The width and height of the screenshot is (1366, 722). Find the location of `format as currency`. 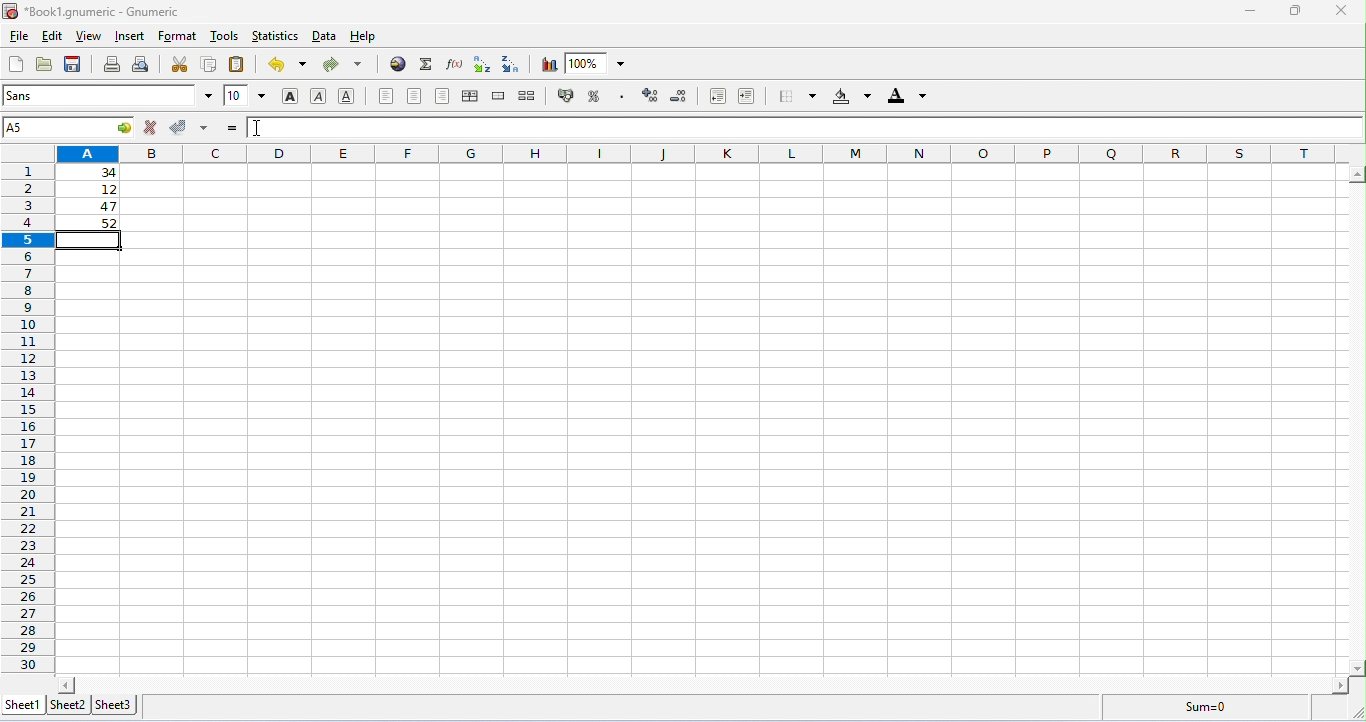

format as currency is located at coordinates (567, 94).